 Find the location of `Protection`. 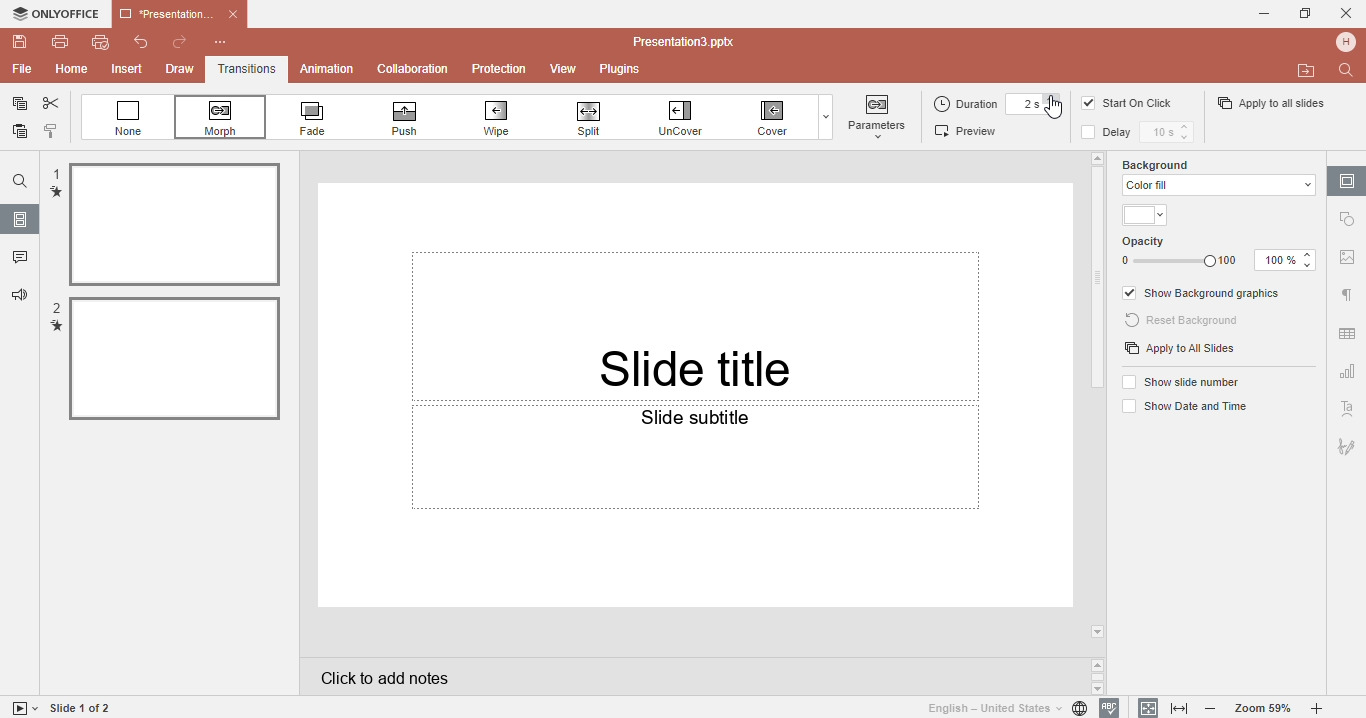

Protection is located at coordinates (502, 68).